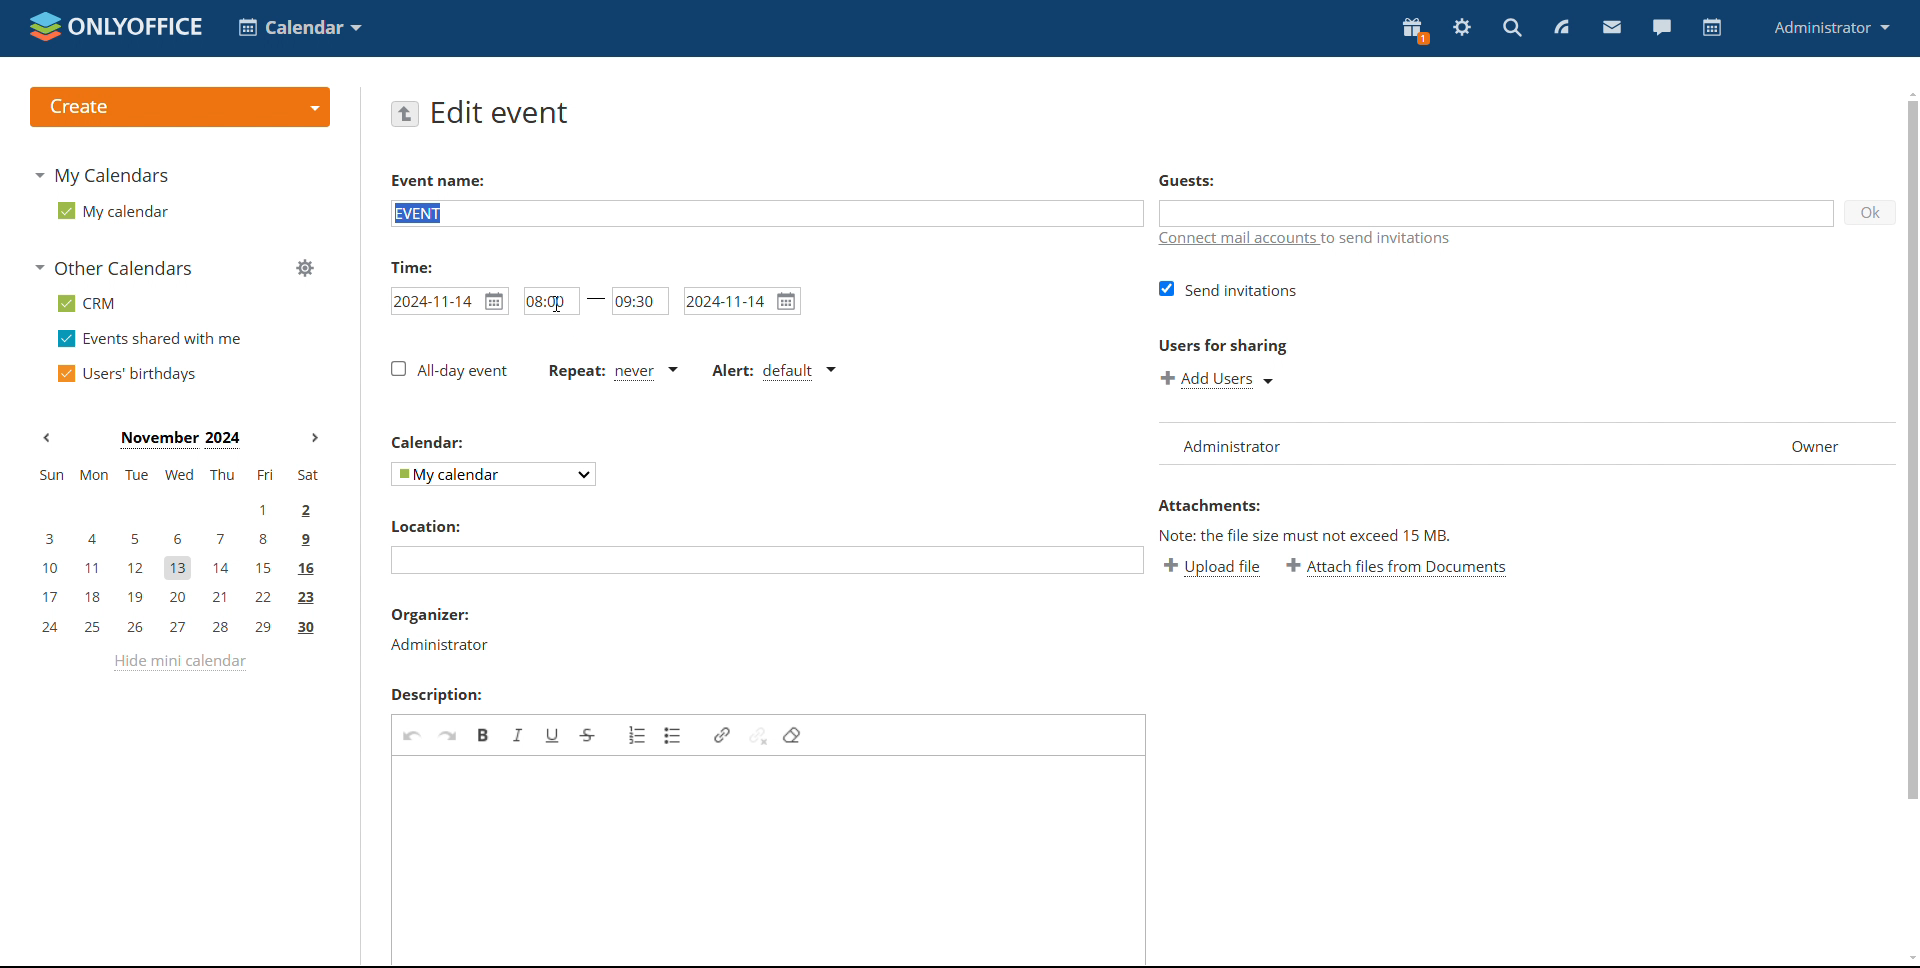 Image resolution: width=1920 pixels, height=968 pixels. Describe the element at coordinates (1908, 94) in the screenshot. I see `scroll up` at that location.